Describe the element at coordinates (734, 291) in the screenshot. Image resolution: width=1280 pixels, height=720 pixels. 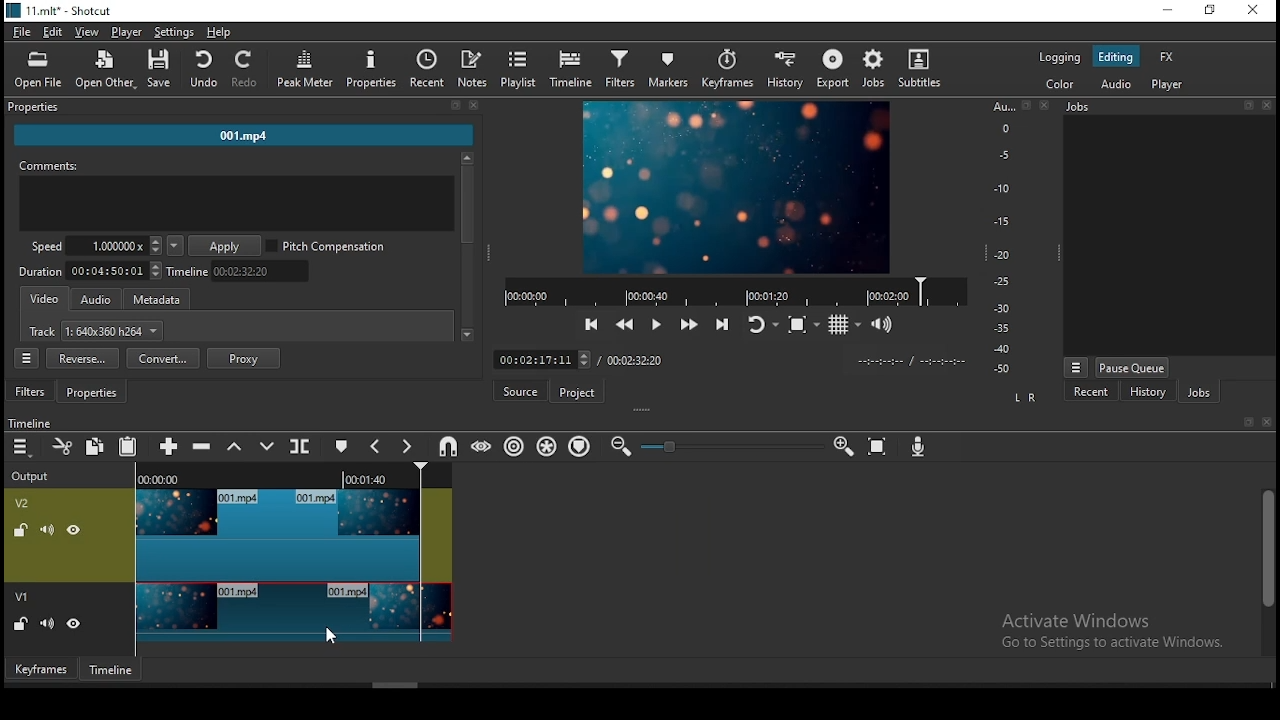
I see `TIMELINE` at that location.